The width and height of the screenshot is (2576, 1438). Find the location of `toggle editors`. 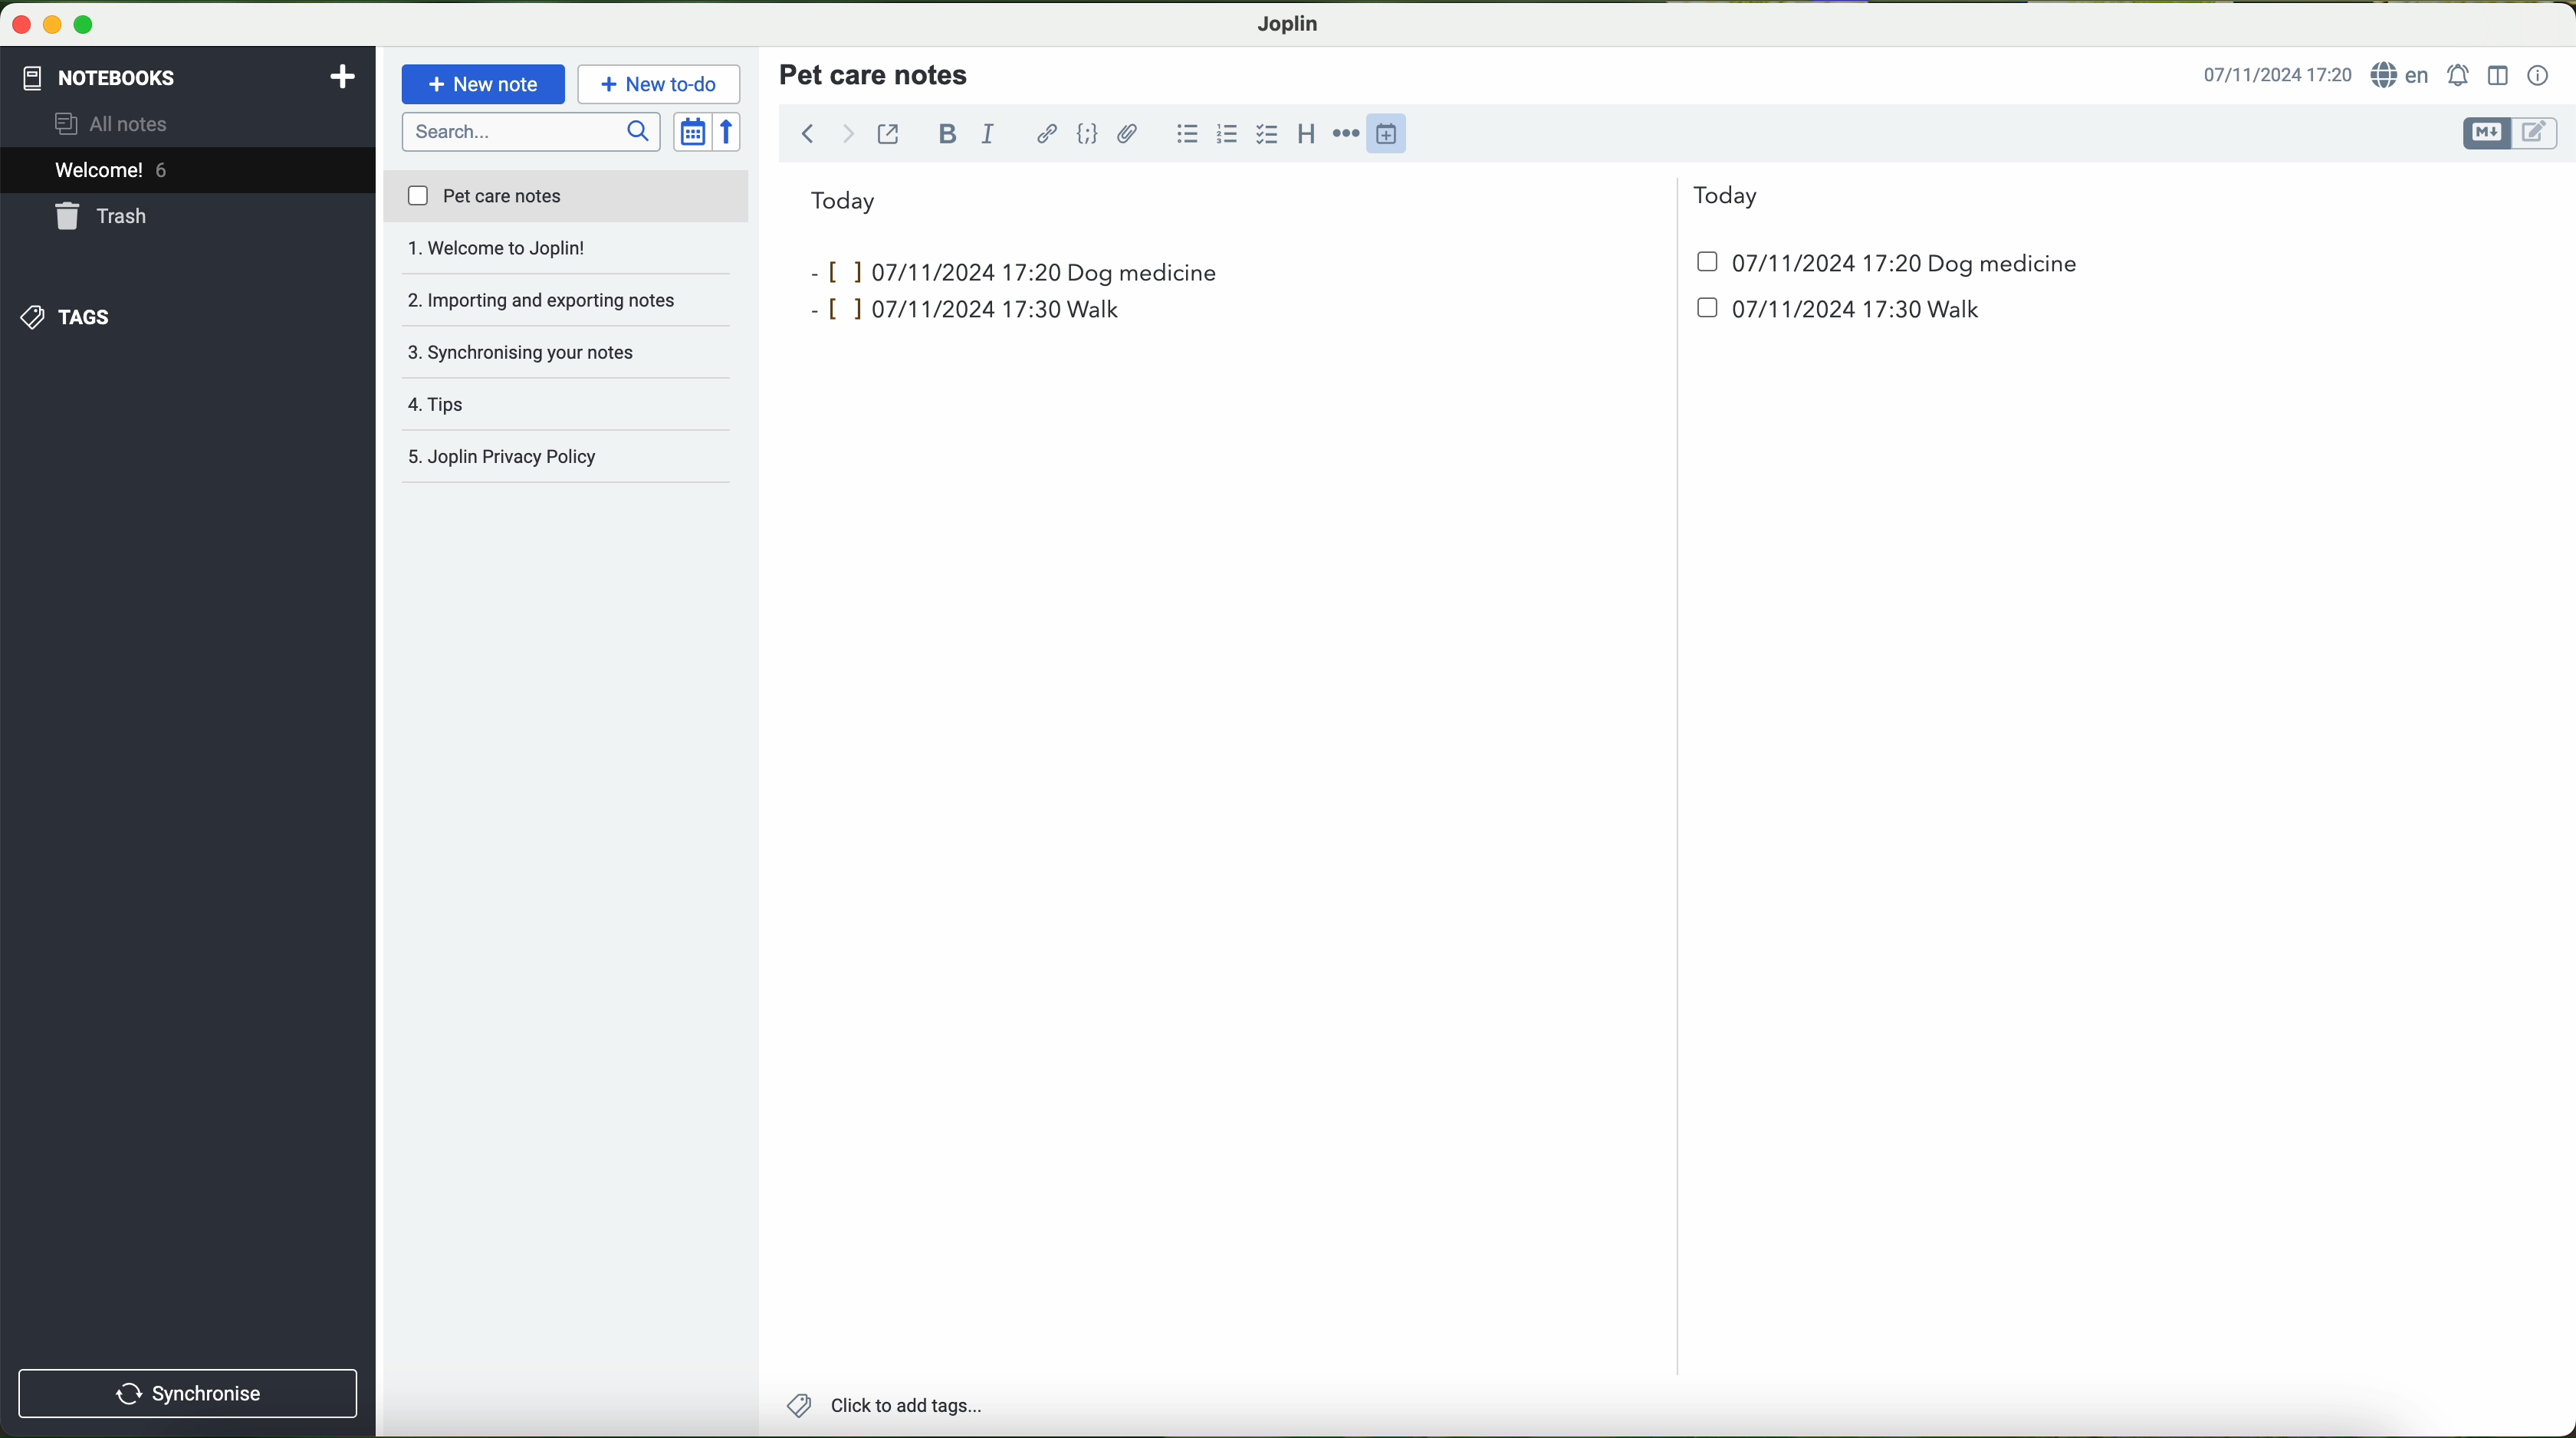

toggle editors is located at coordinates (2508, 134).